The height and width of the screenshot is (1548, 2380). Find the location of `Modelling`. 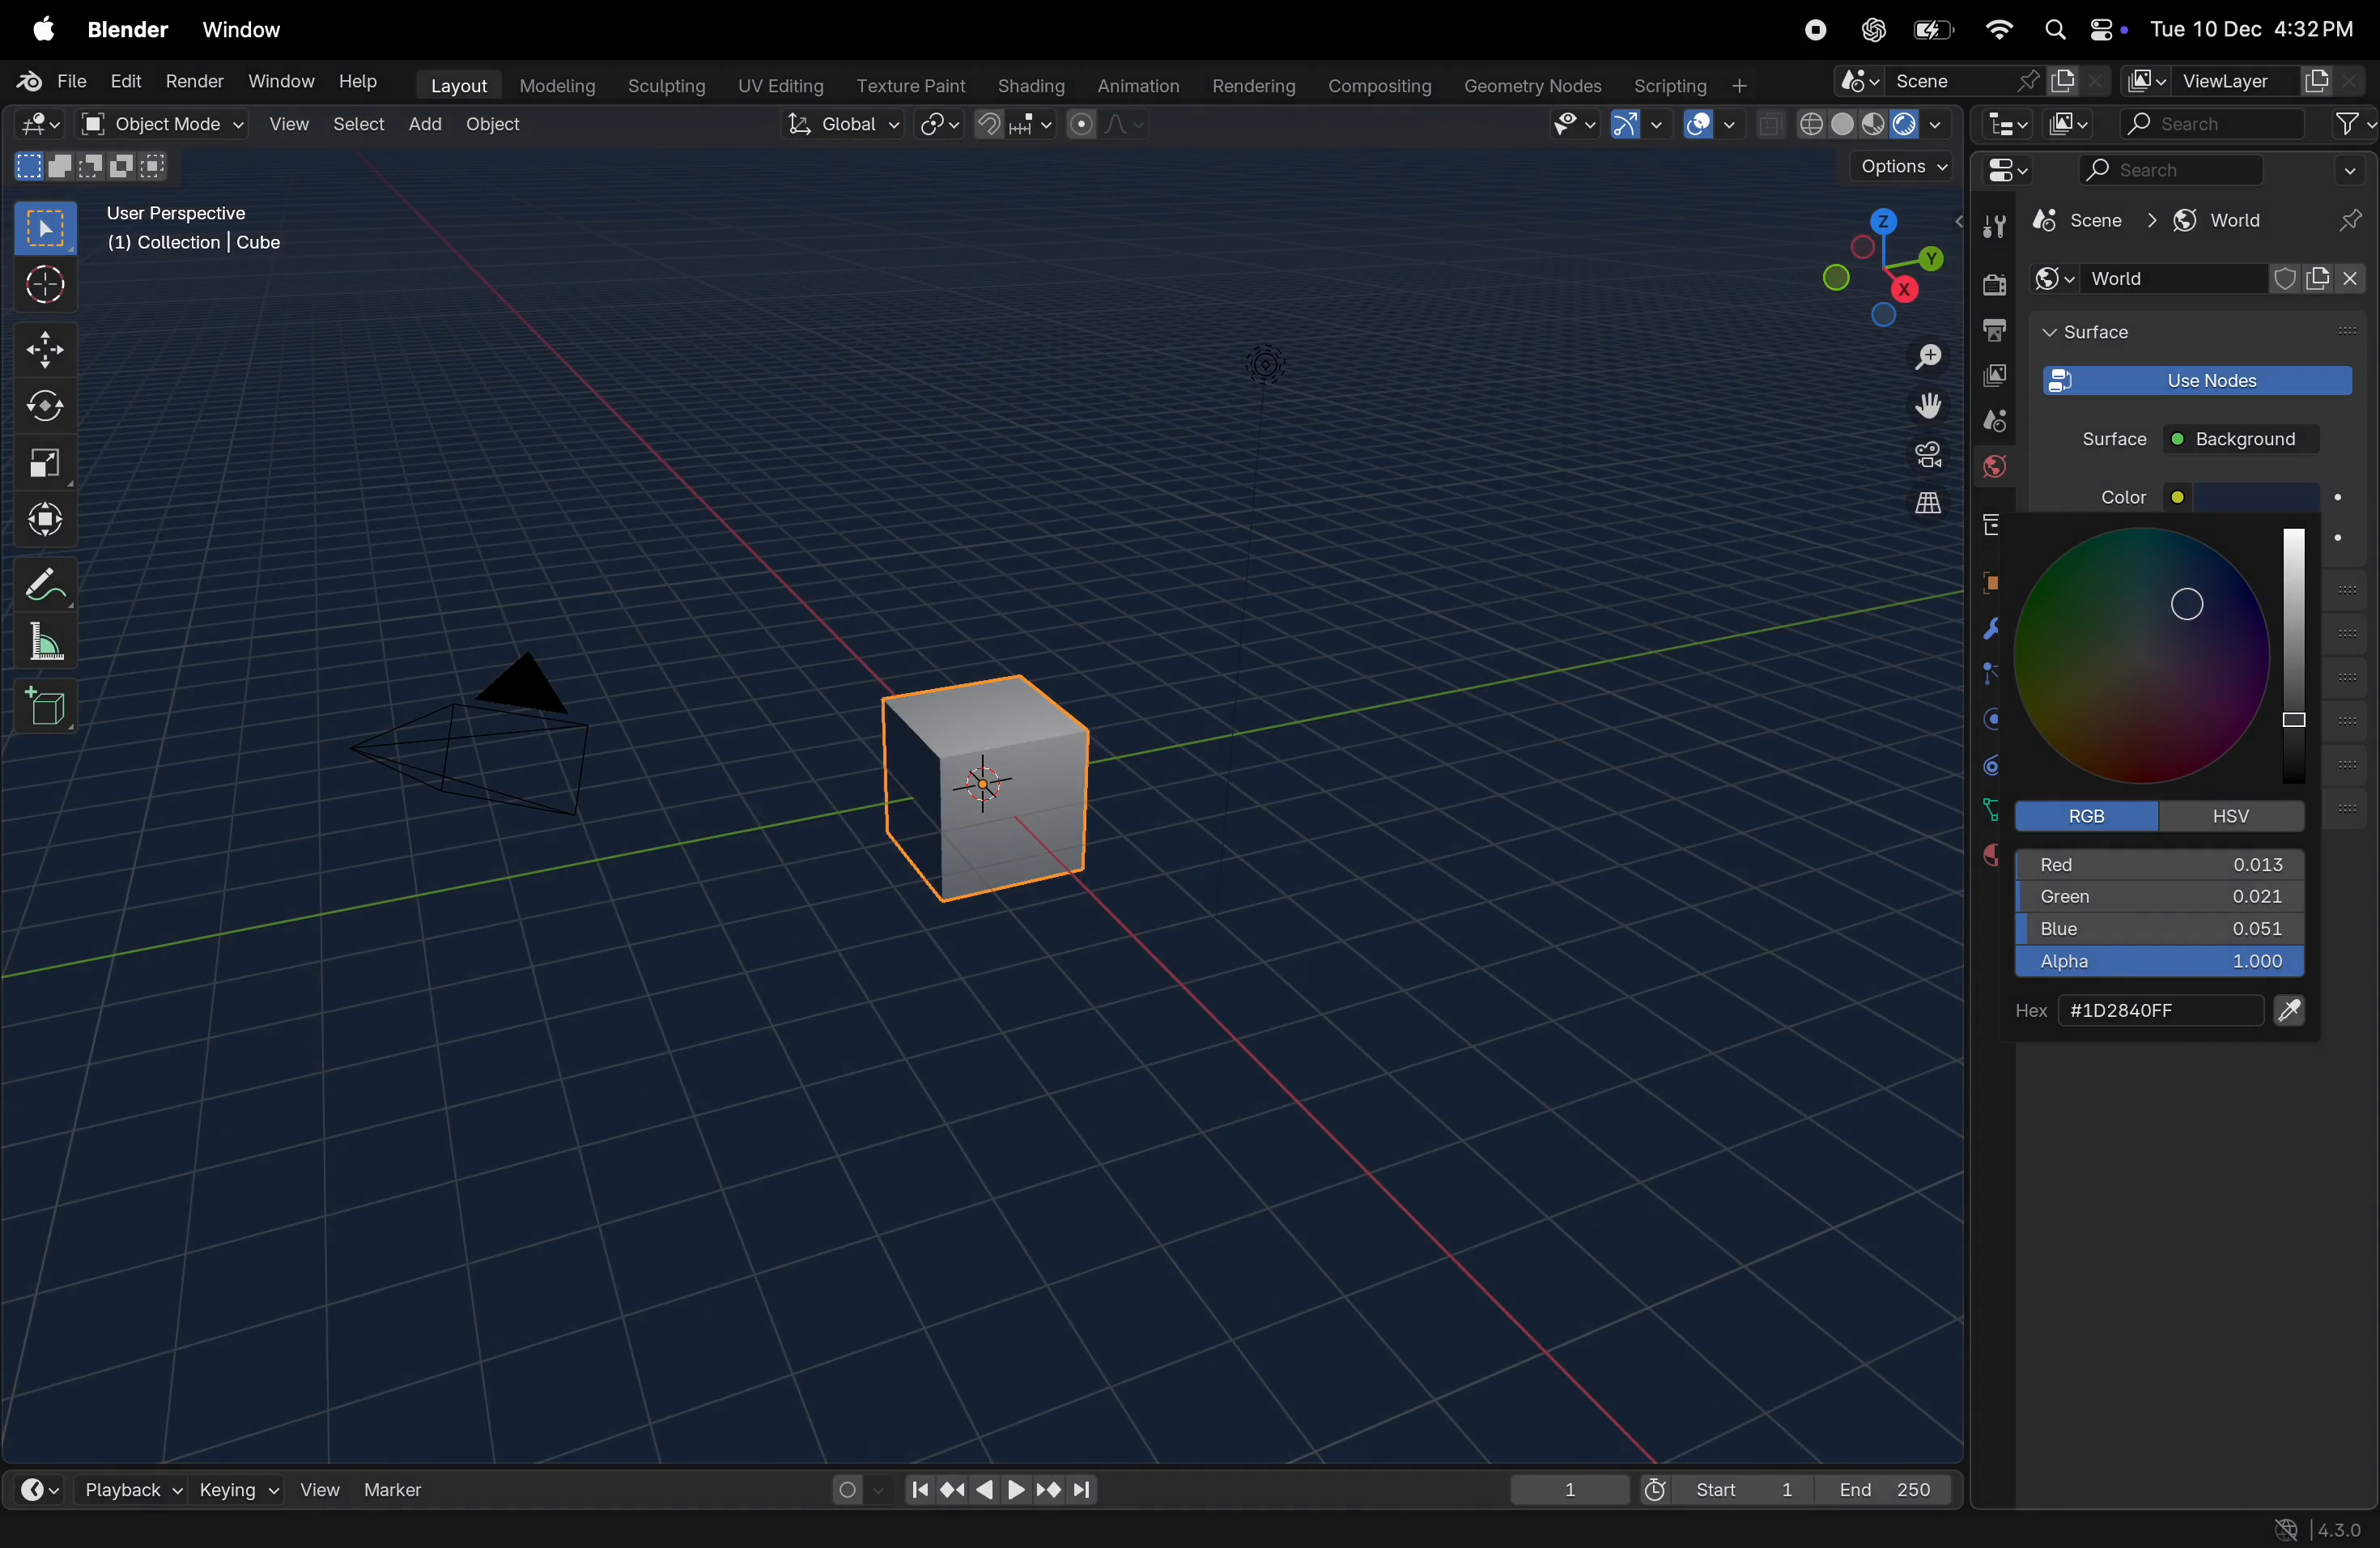

Modelling is located at coordinates (549, 86).